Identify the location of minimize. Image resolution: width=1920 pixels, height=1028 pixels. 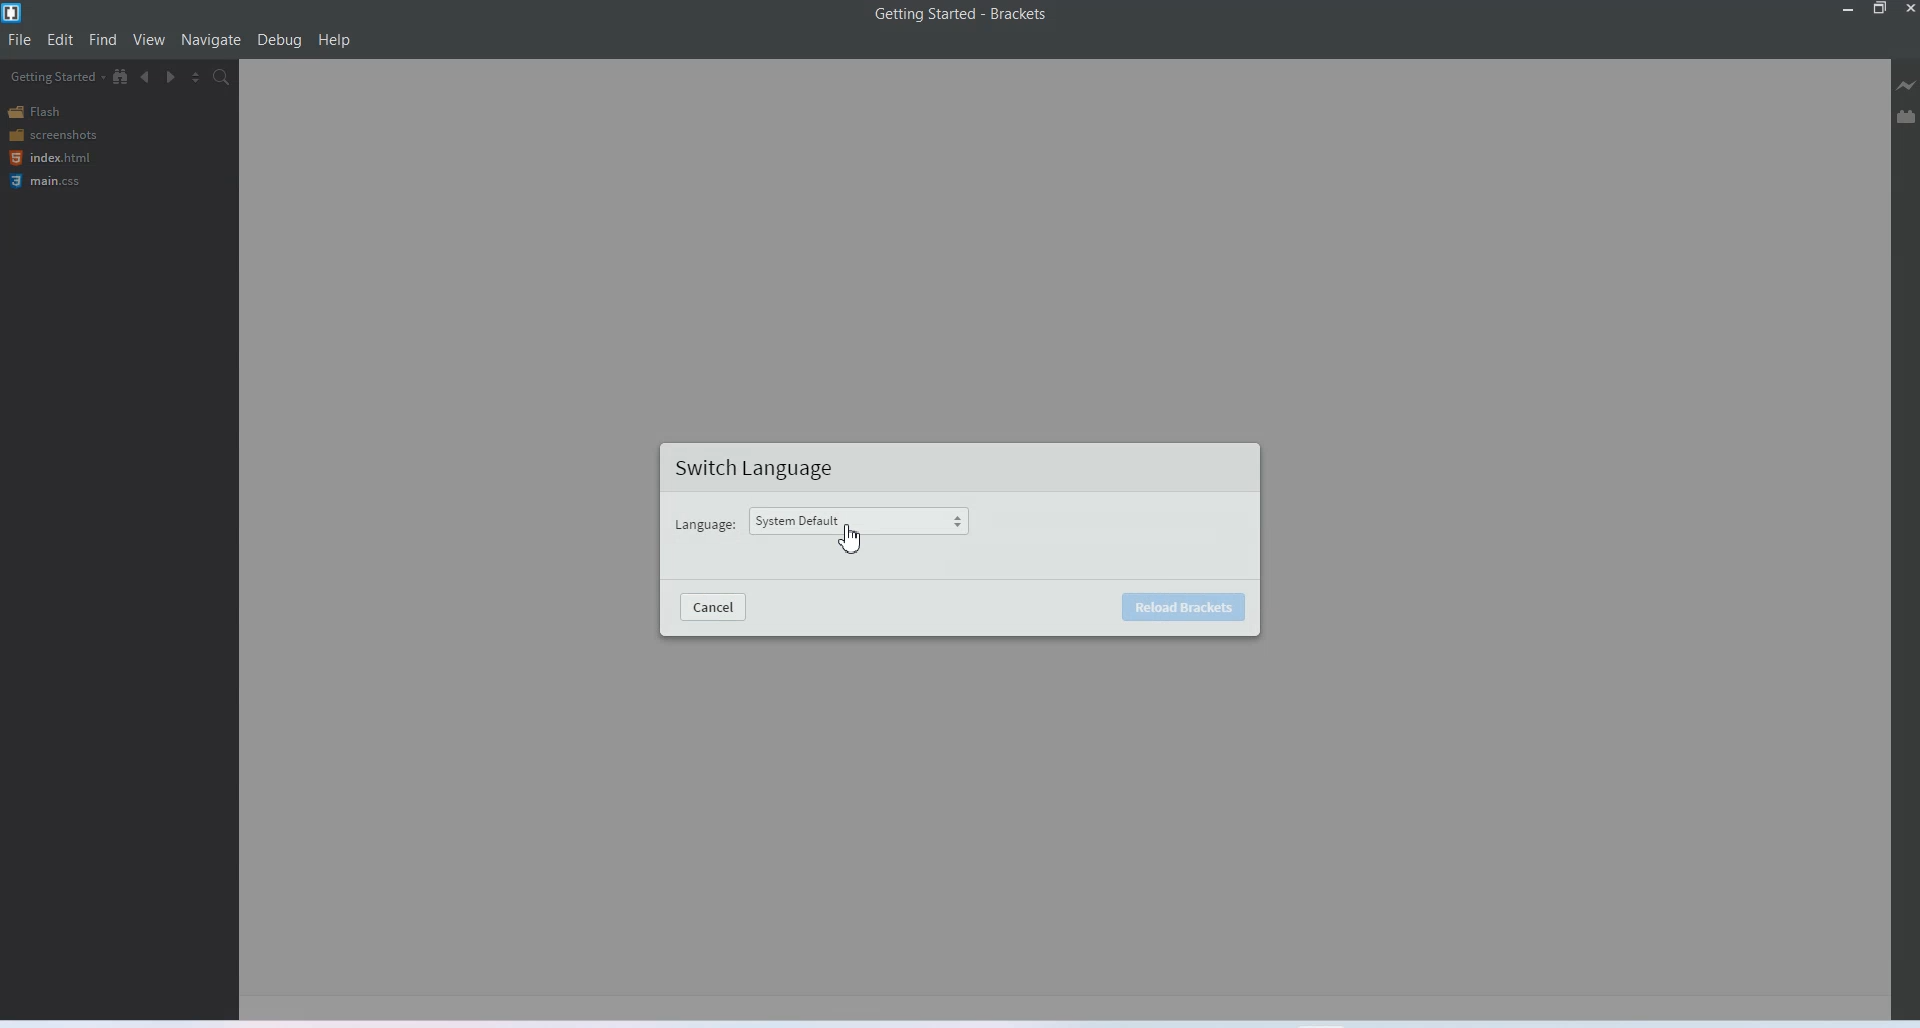
(1846, 10).